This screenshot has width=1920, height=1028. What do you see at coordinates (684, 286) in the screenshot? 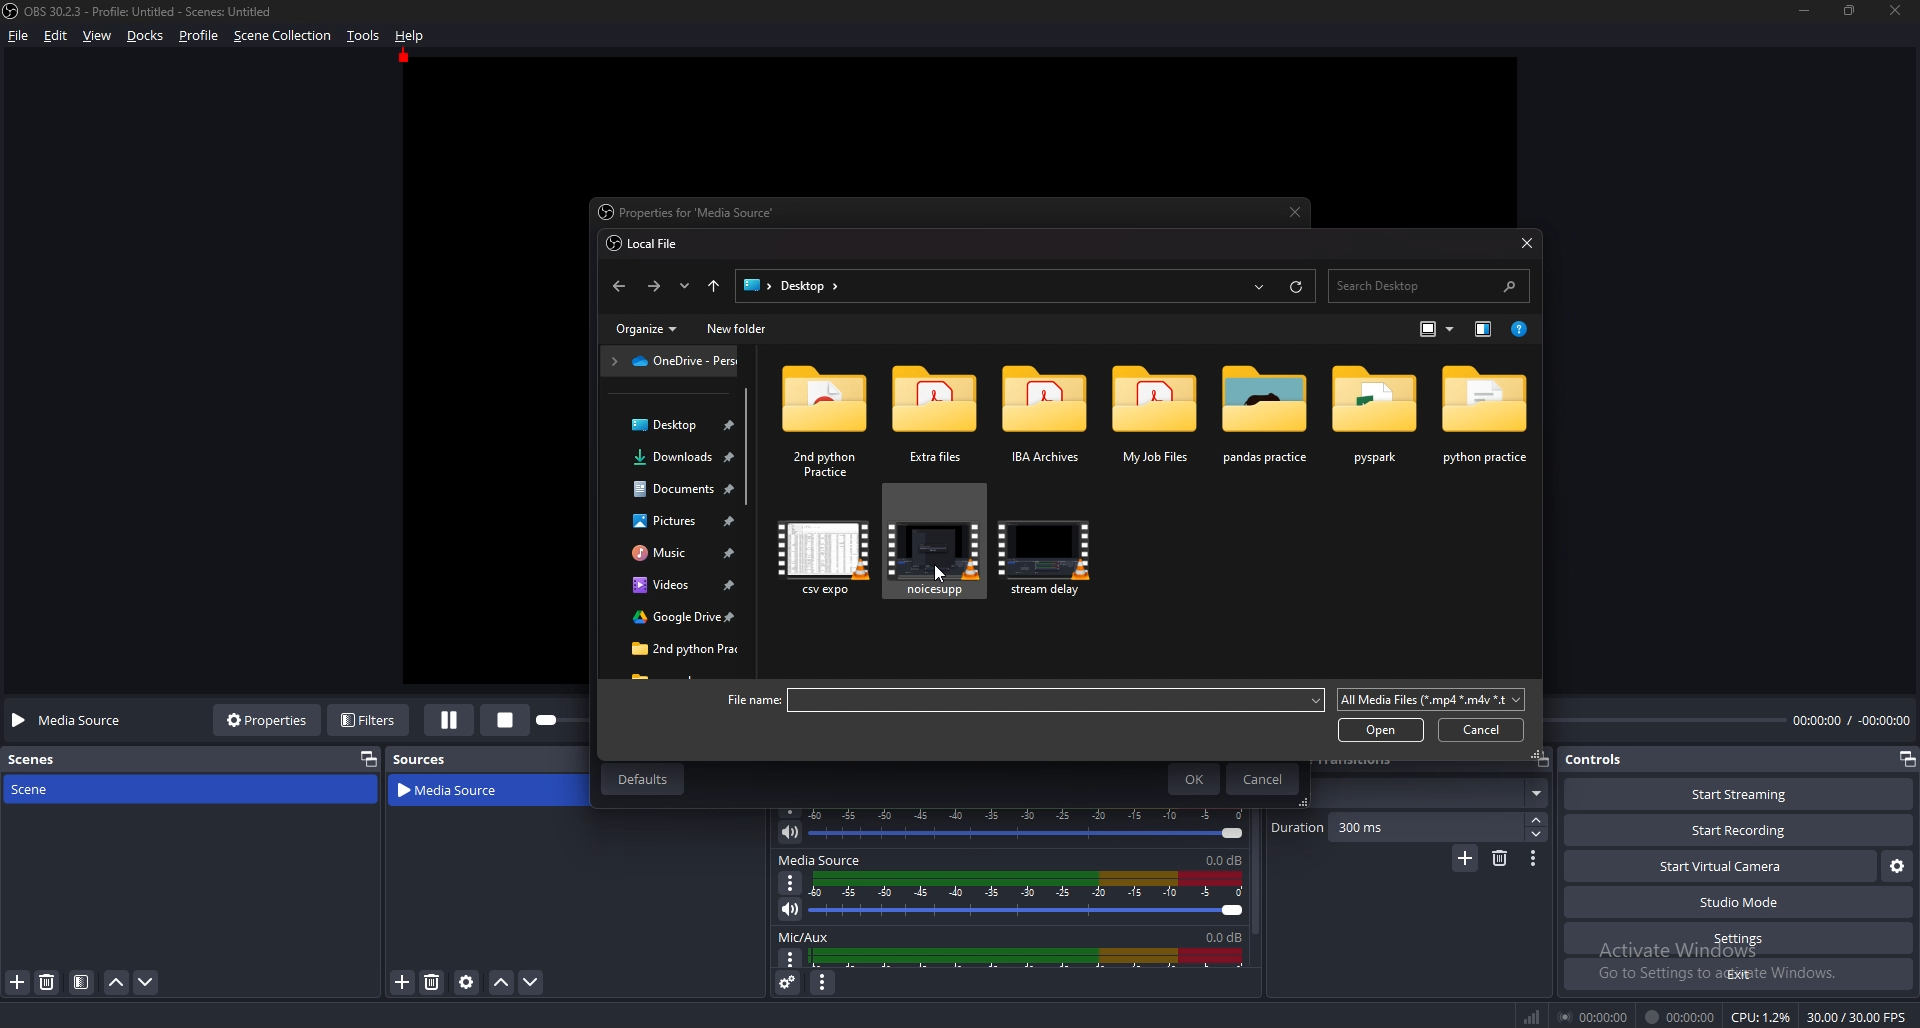
I see `recent` at bounding box center [684, 286].